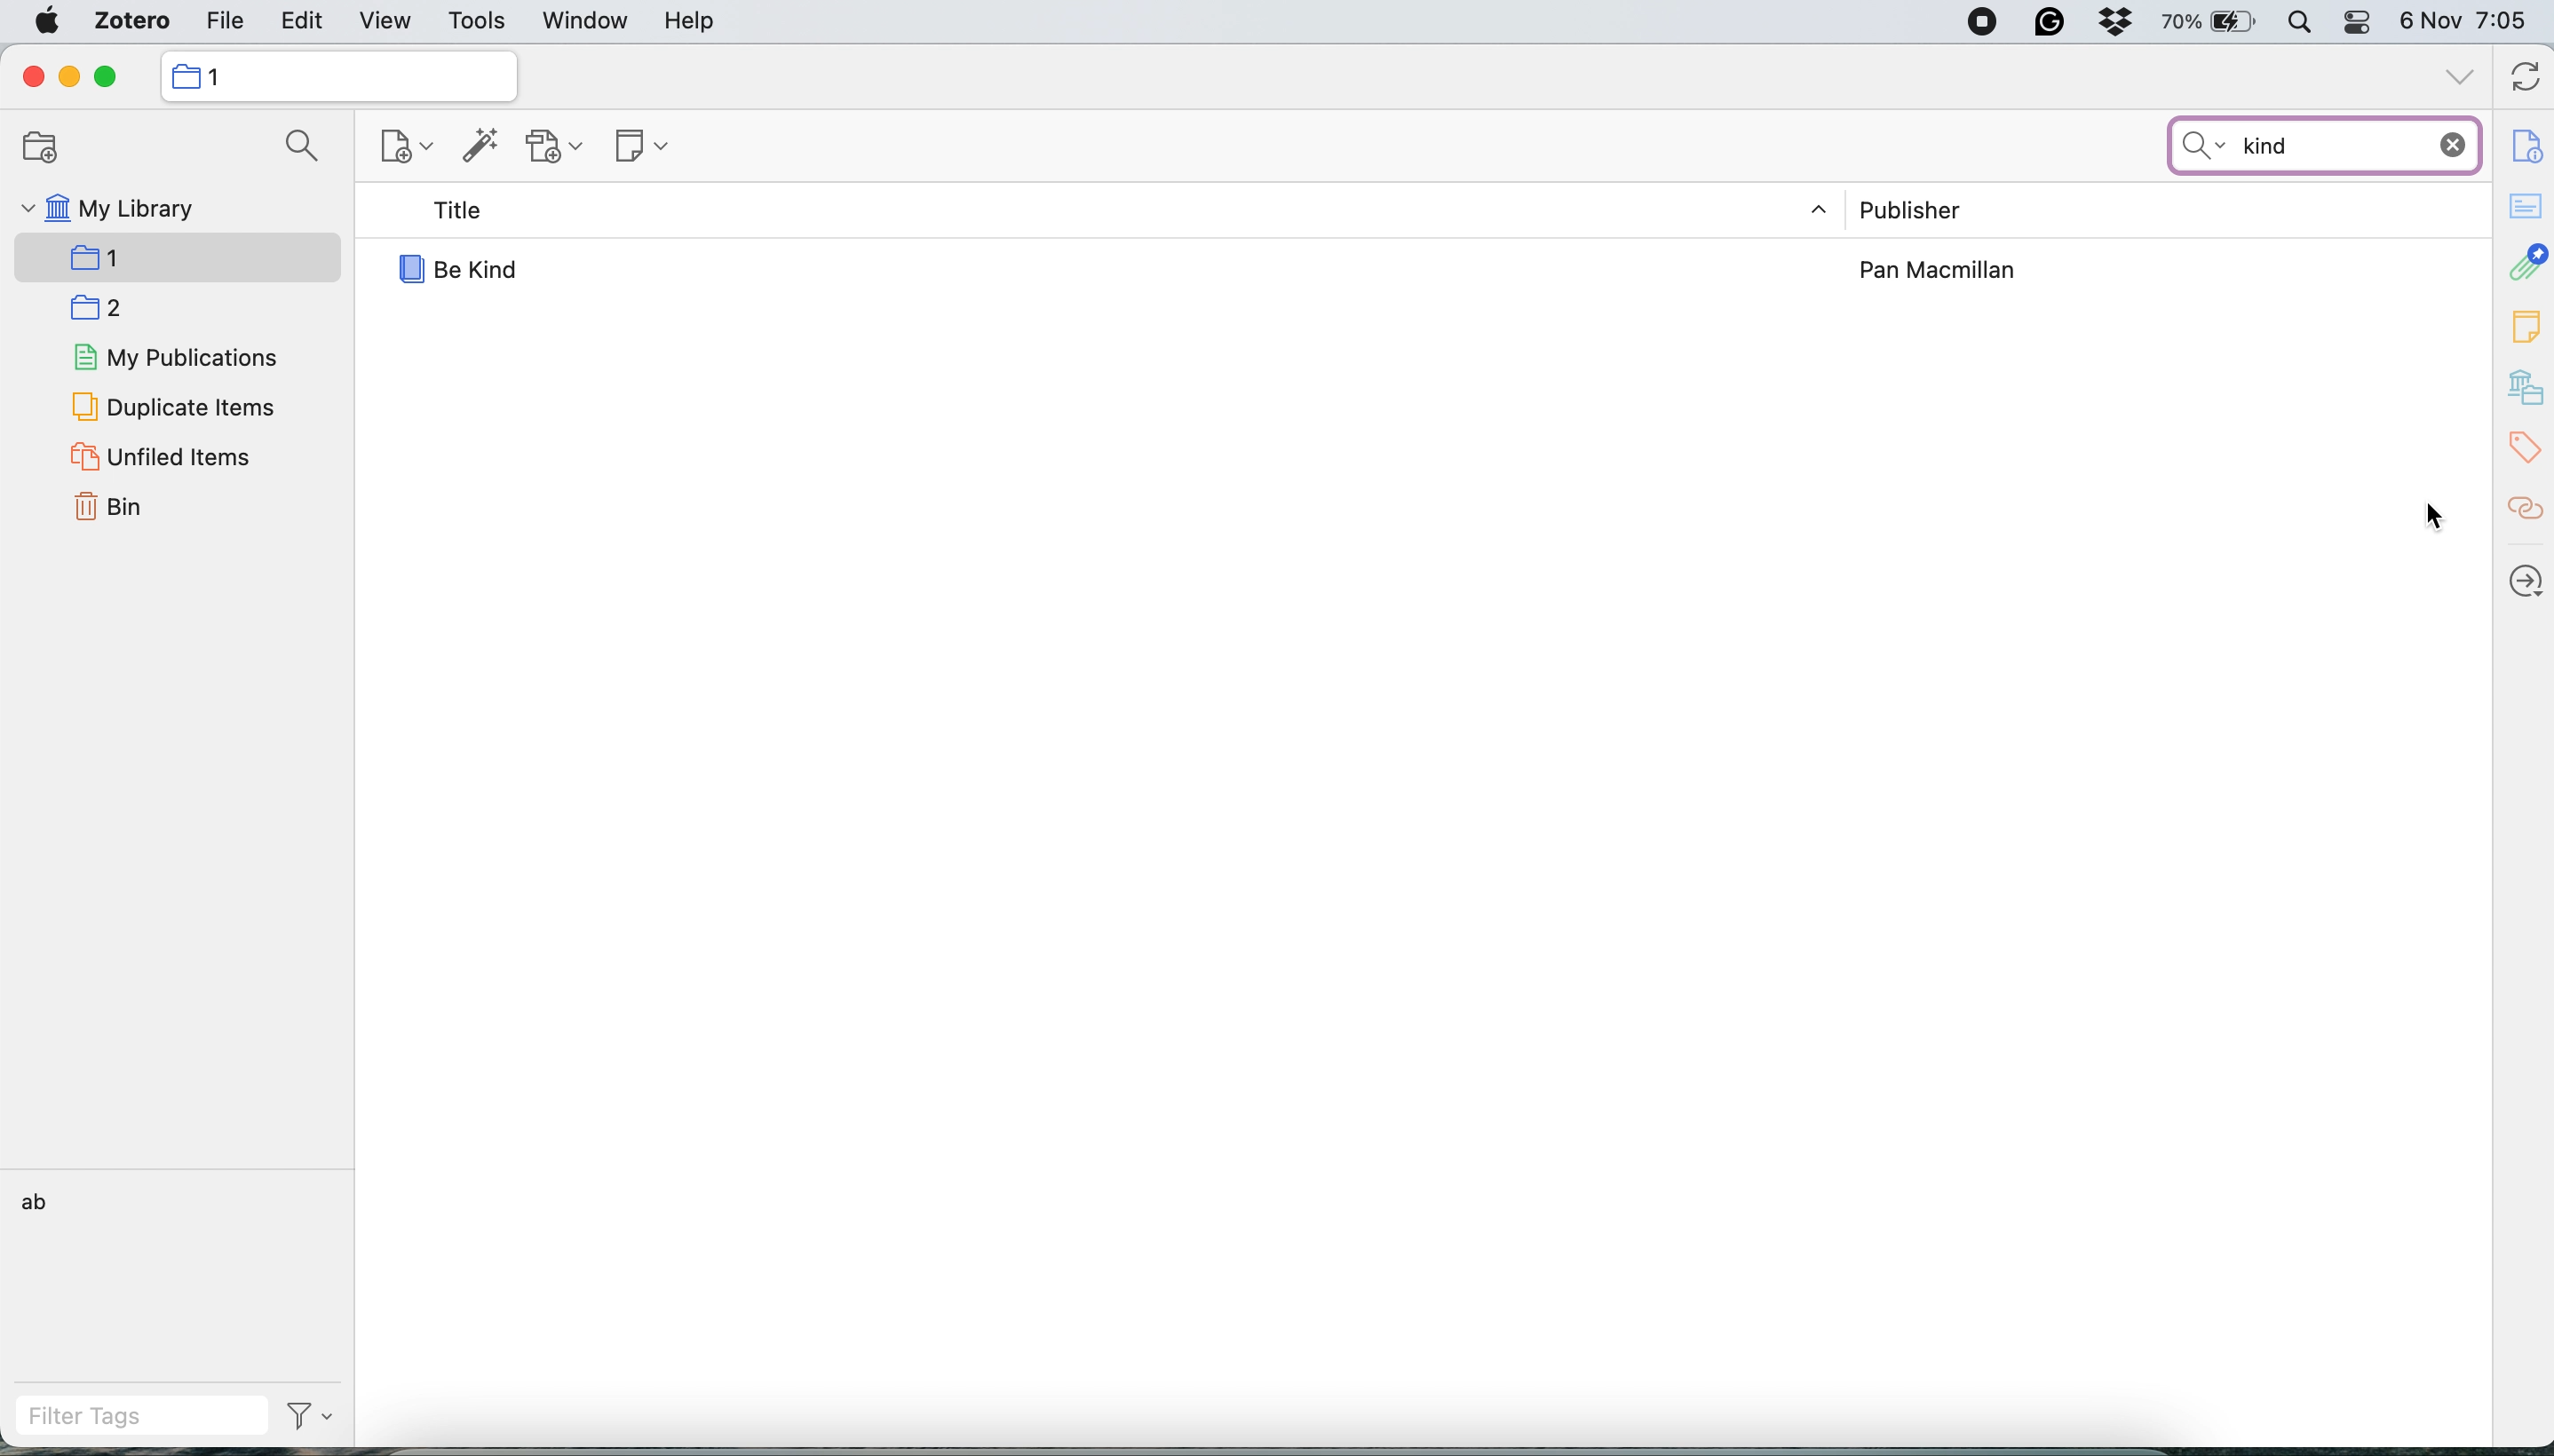 The height and width of the screenshot is (1456, 2554). Describe the element at coordinates (48, 144) in the screenshot. I see `new collection` at that location.